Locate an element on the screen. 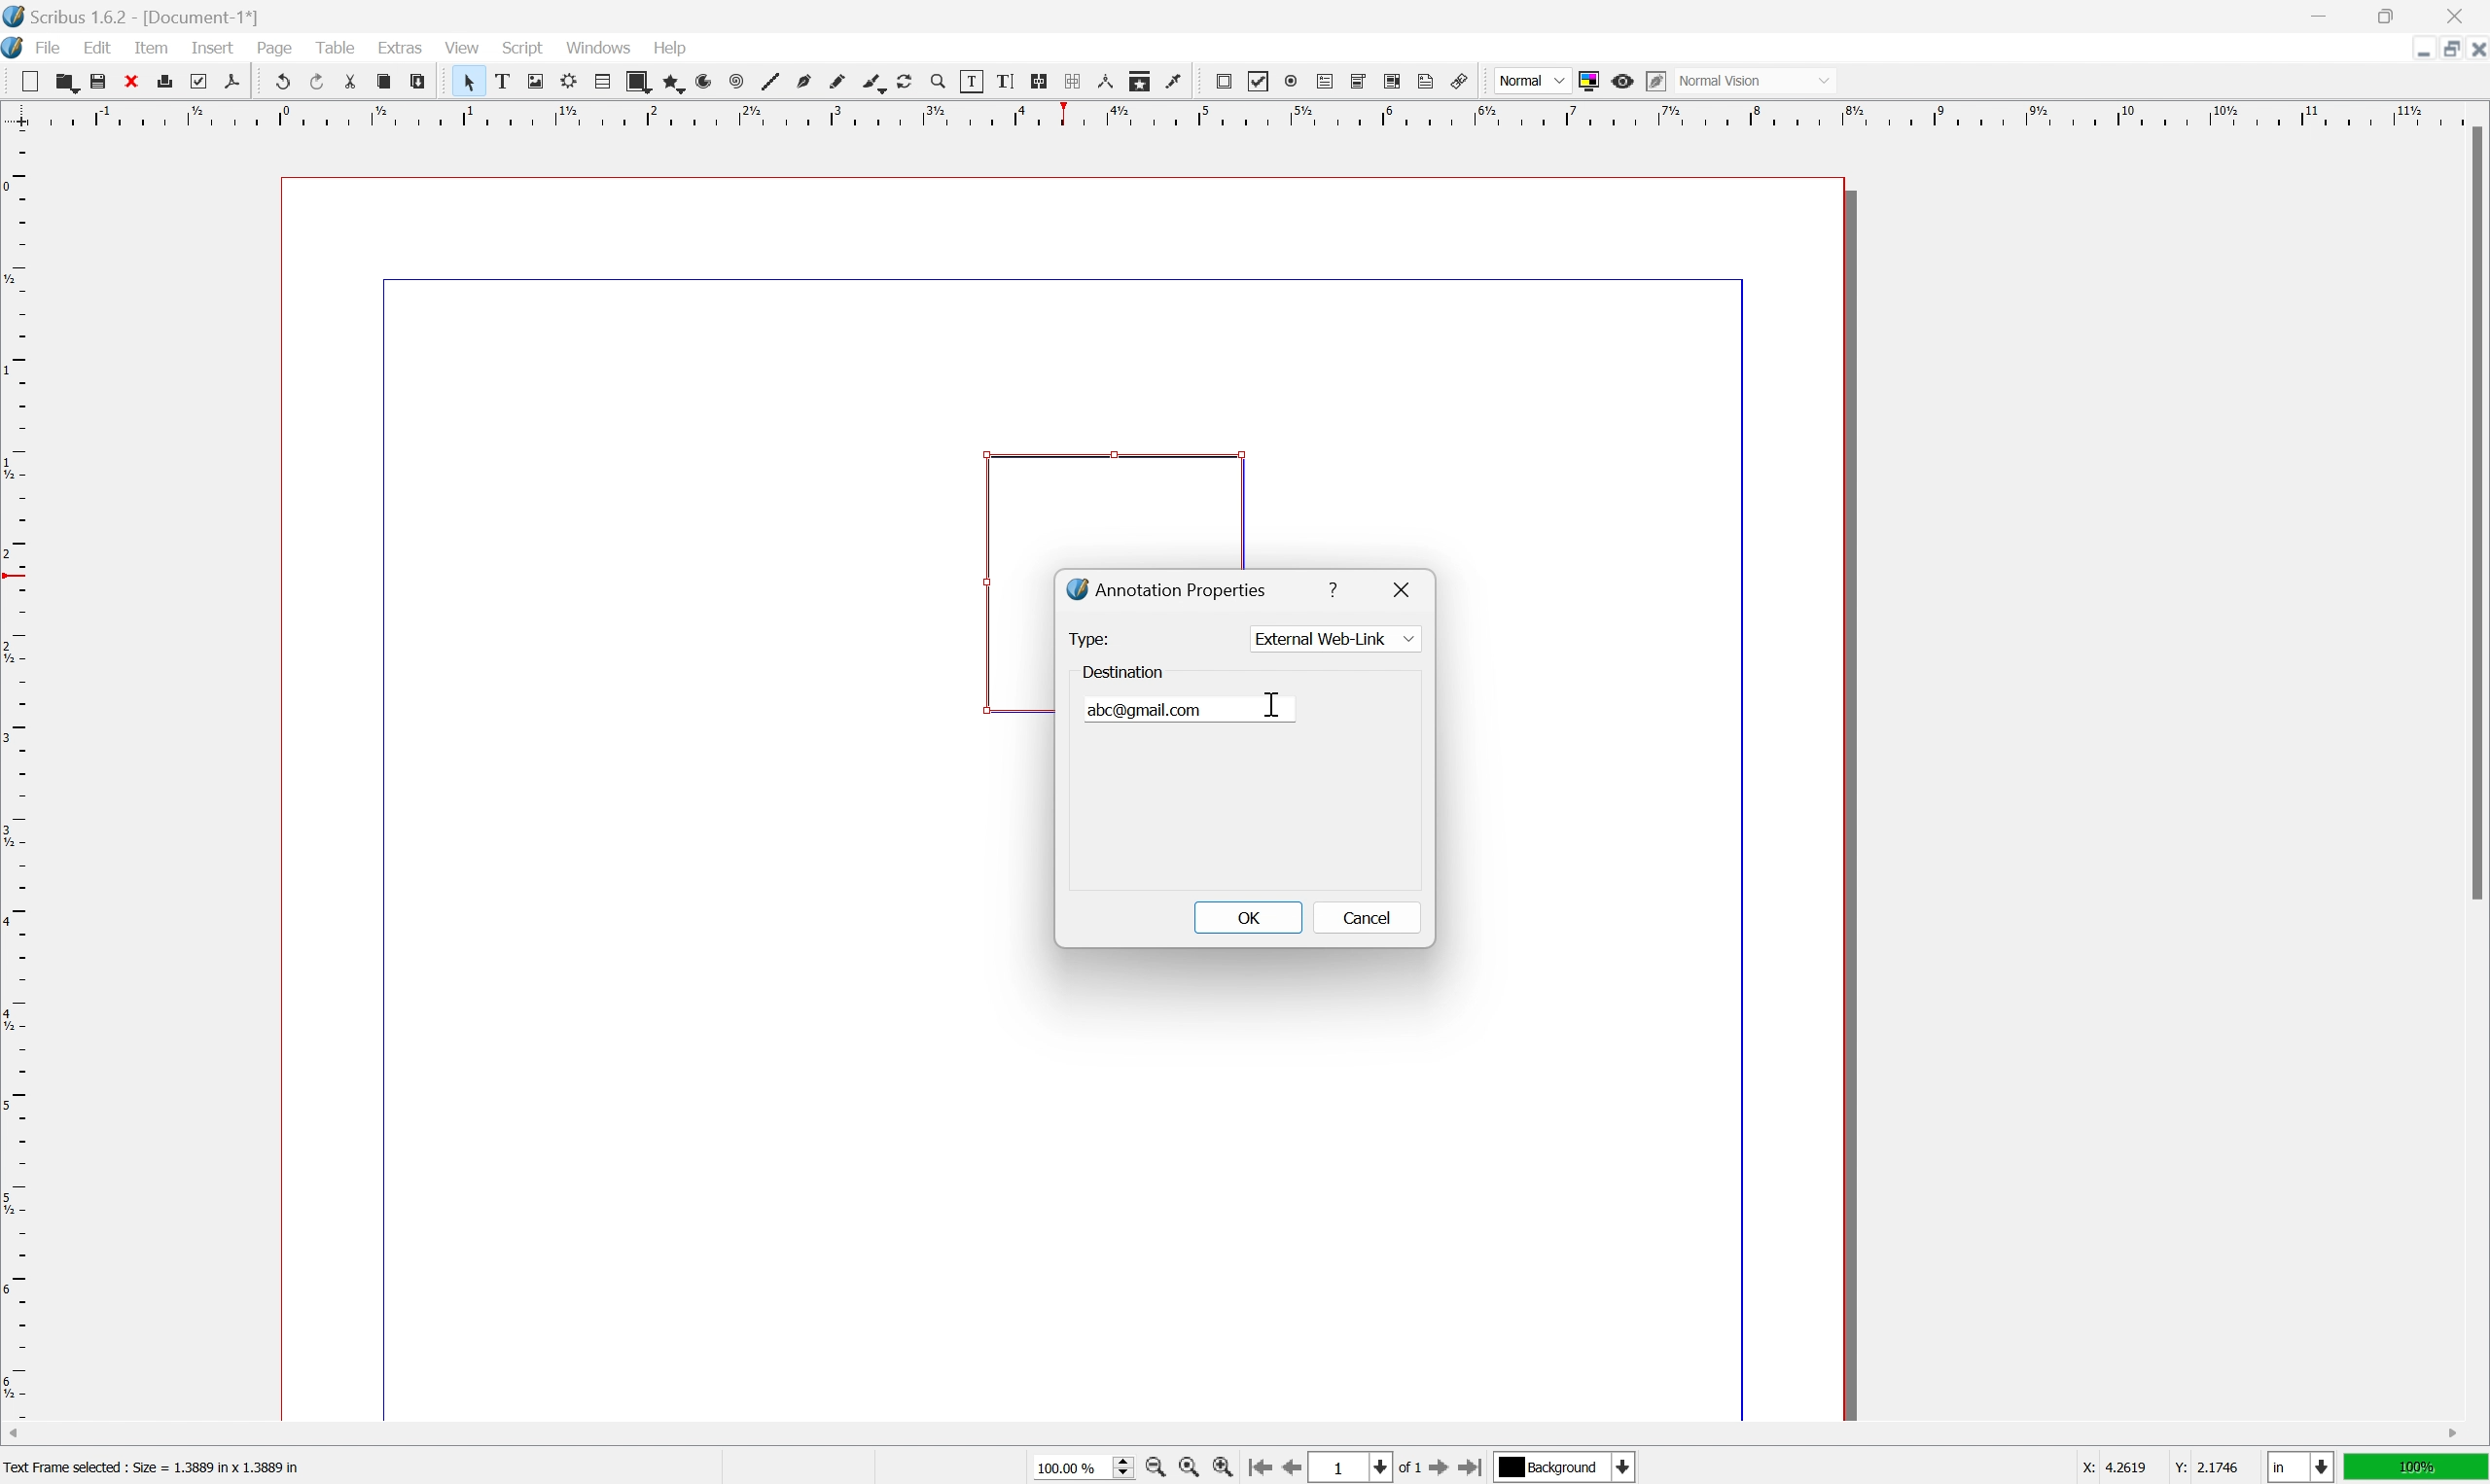 This screenshot has height=1484, width=2490. pdf combo box is located at coordinates (1359, 81).